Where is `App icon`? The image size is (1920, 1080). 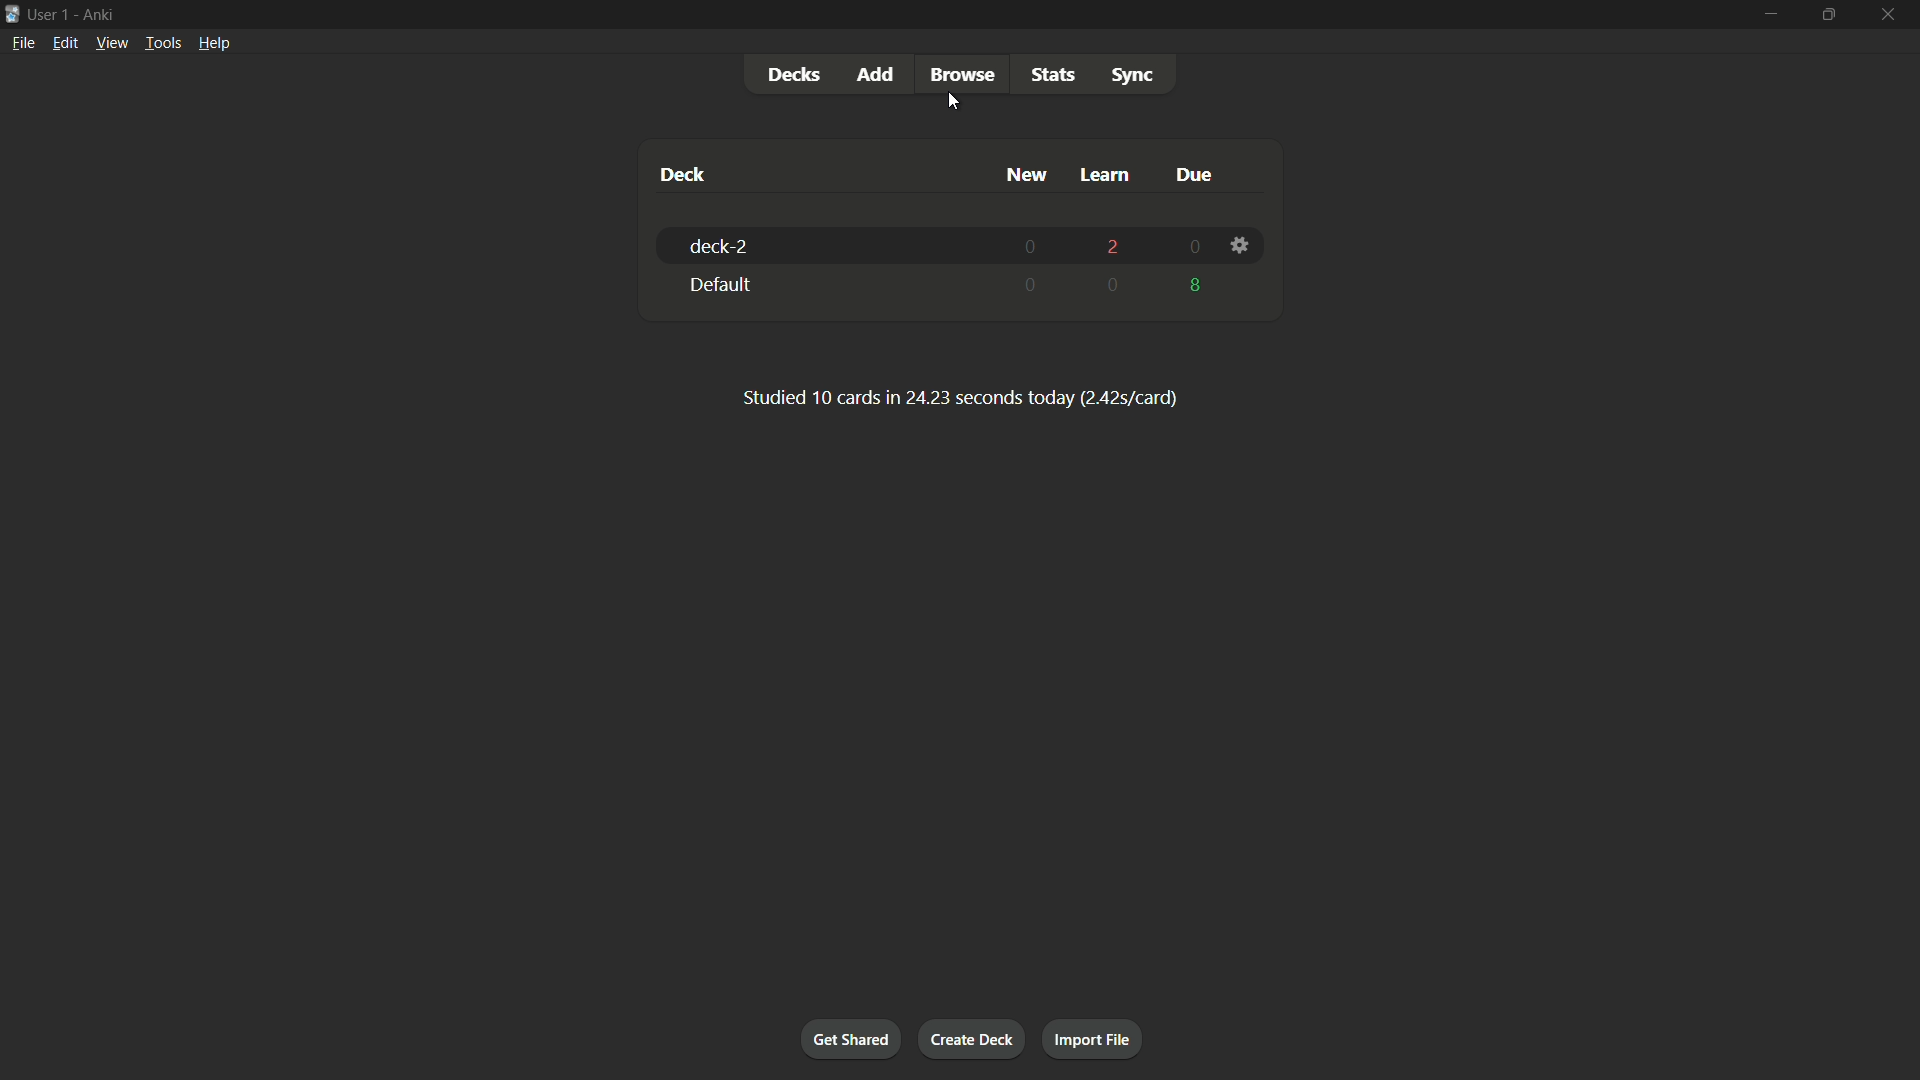 App icon is located at coordinates (12, 14).